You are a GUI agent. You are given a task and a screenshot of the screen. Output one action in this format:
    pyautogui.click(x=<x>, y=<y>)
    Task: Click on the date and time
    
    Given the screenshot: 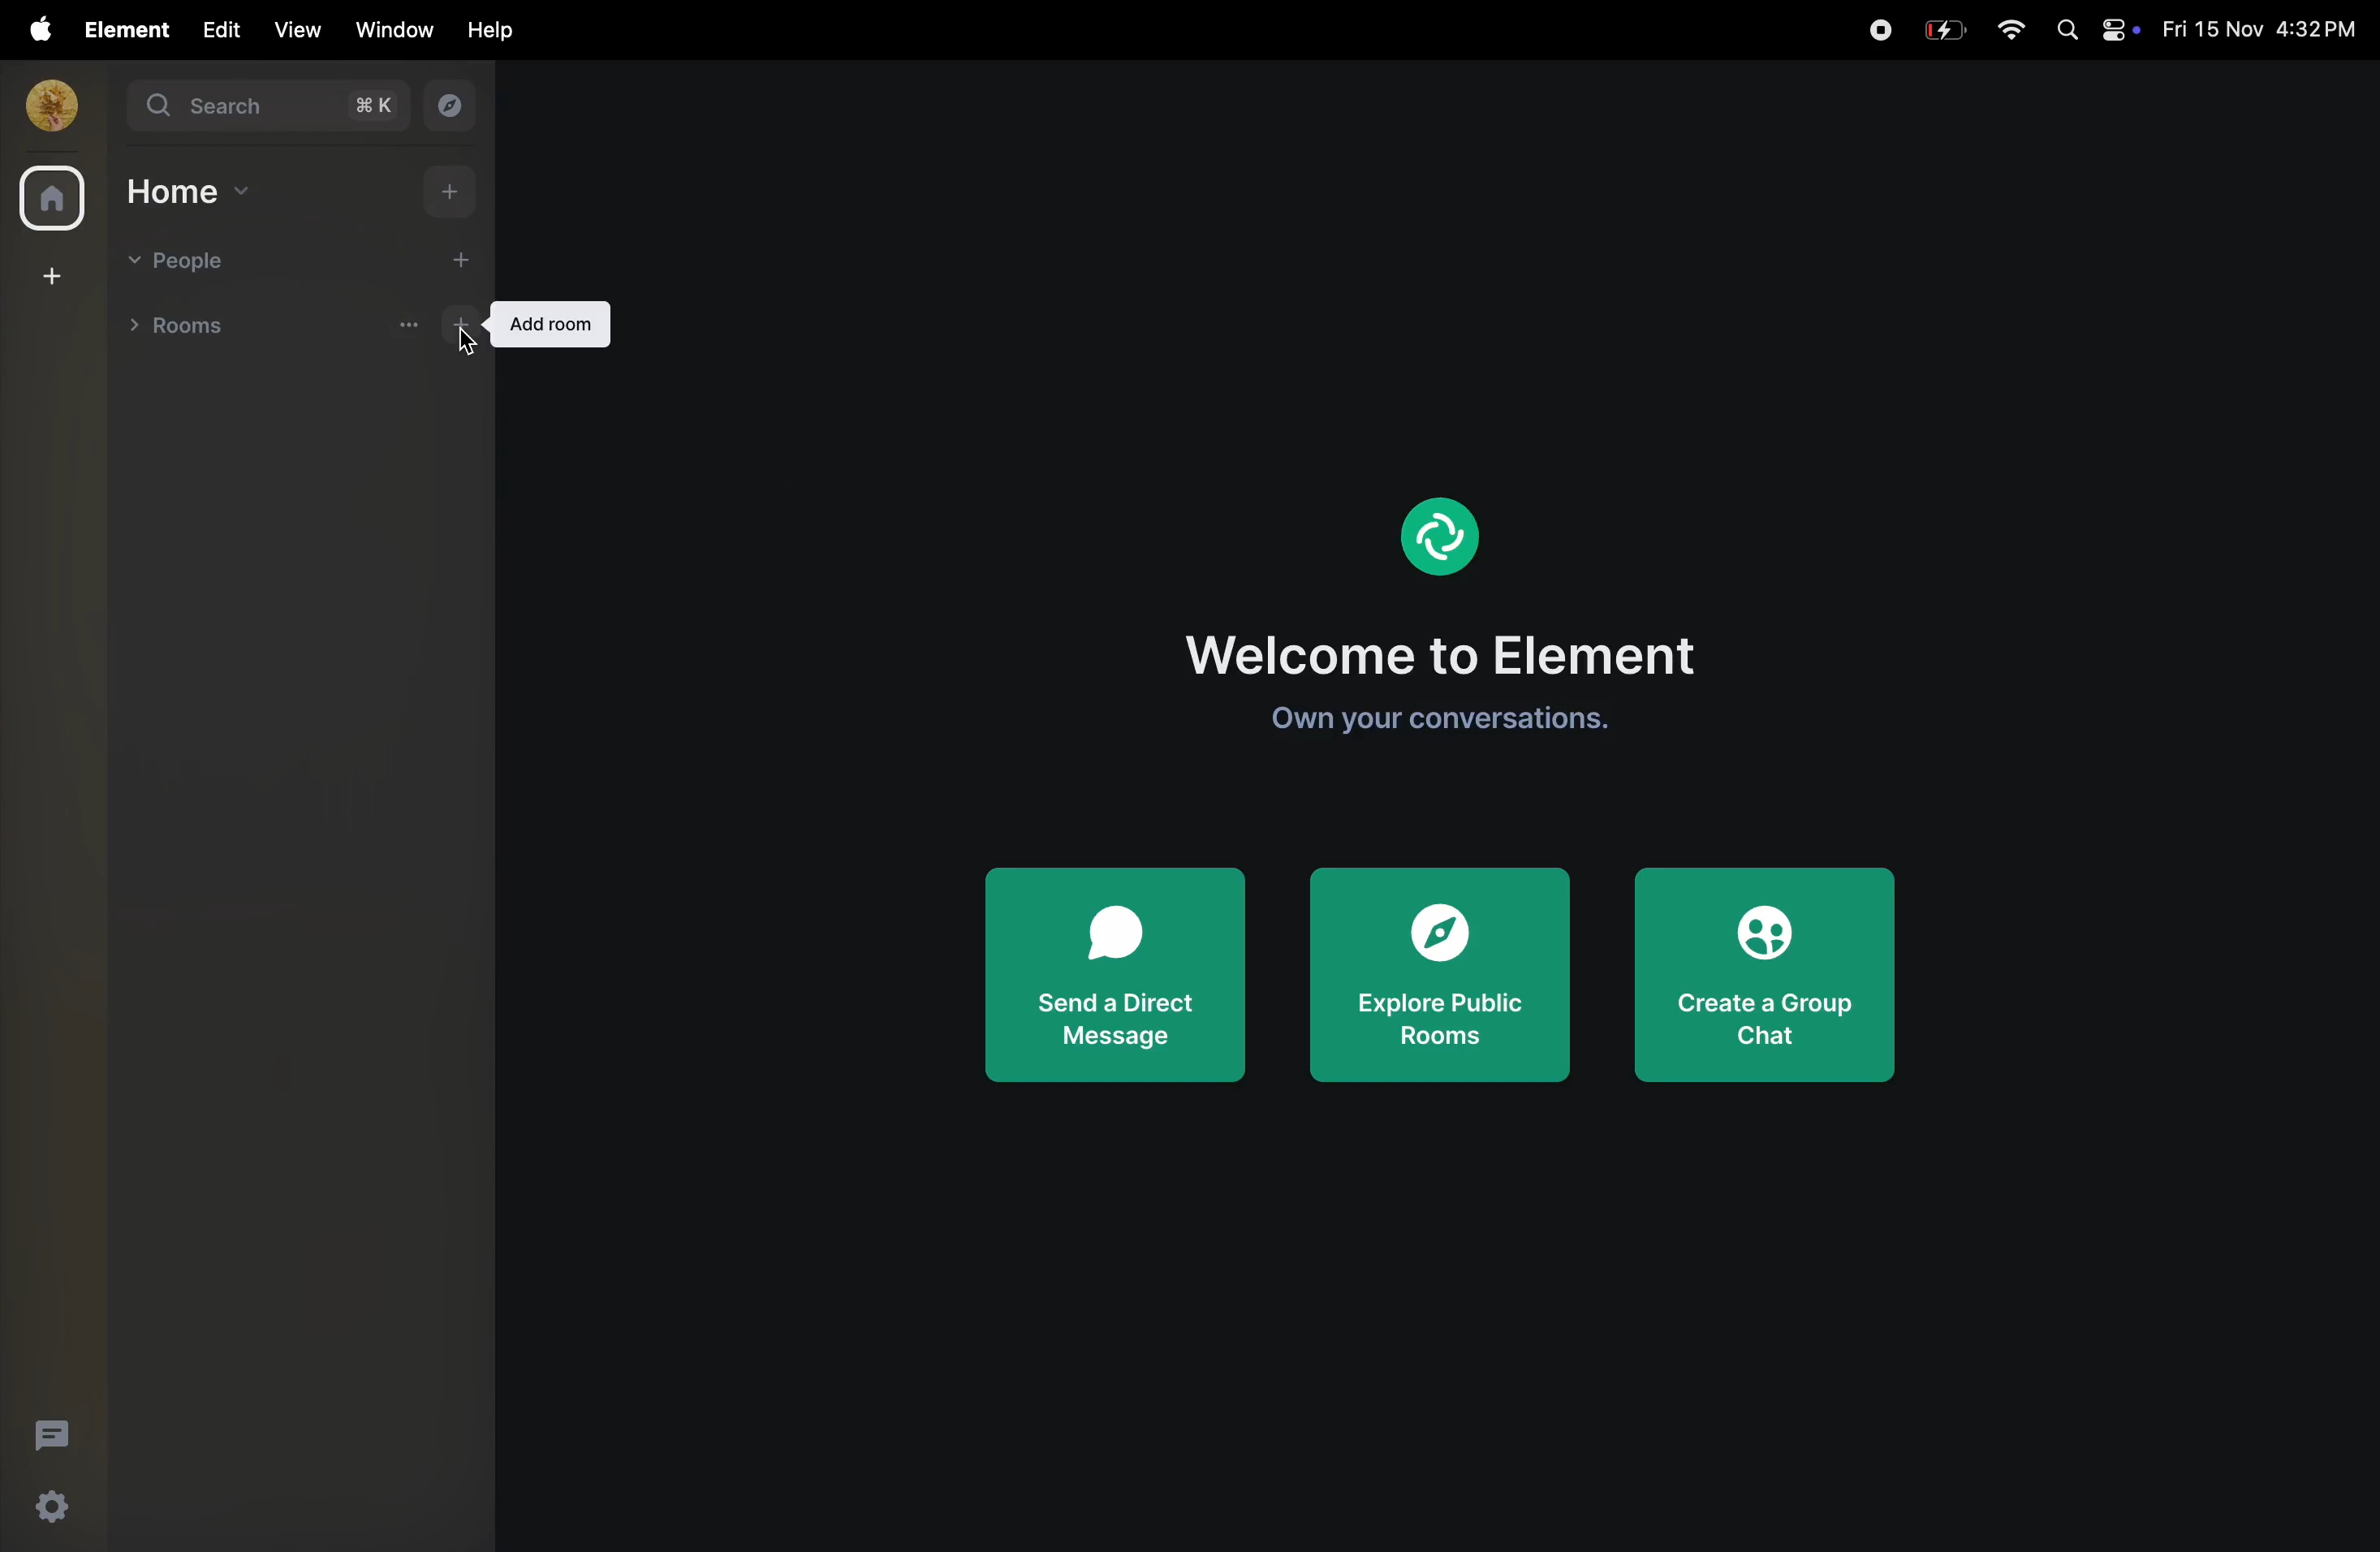 What is the action you would take?
    pyautogui.click(x=2259, y=30)
    